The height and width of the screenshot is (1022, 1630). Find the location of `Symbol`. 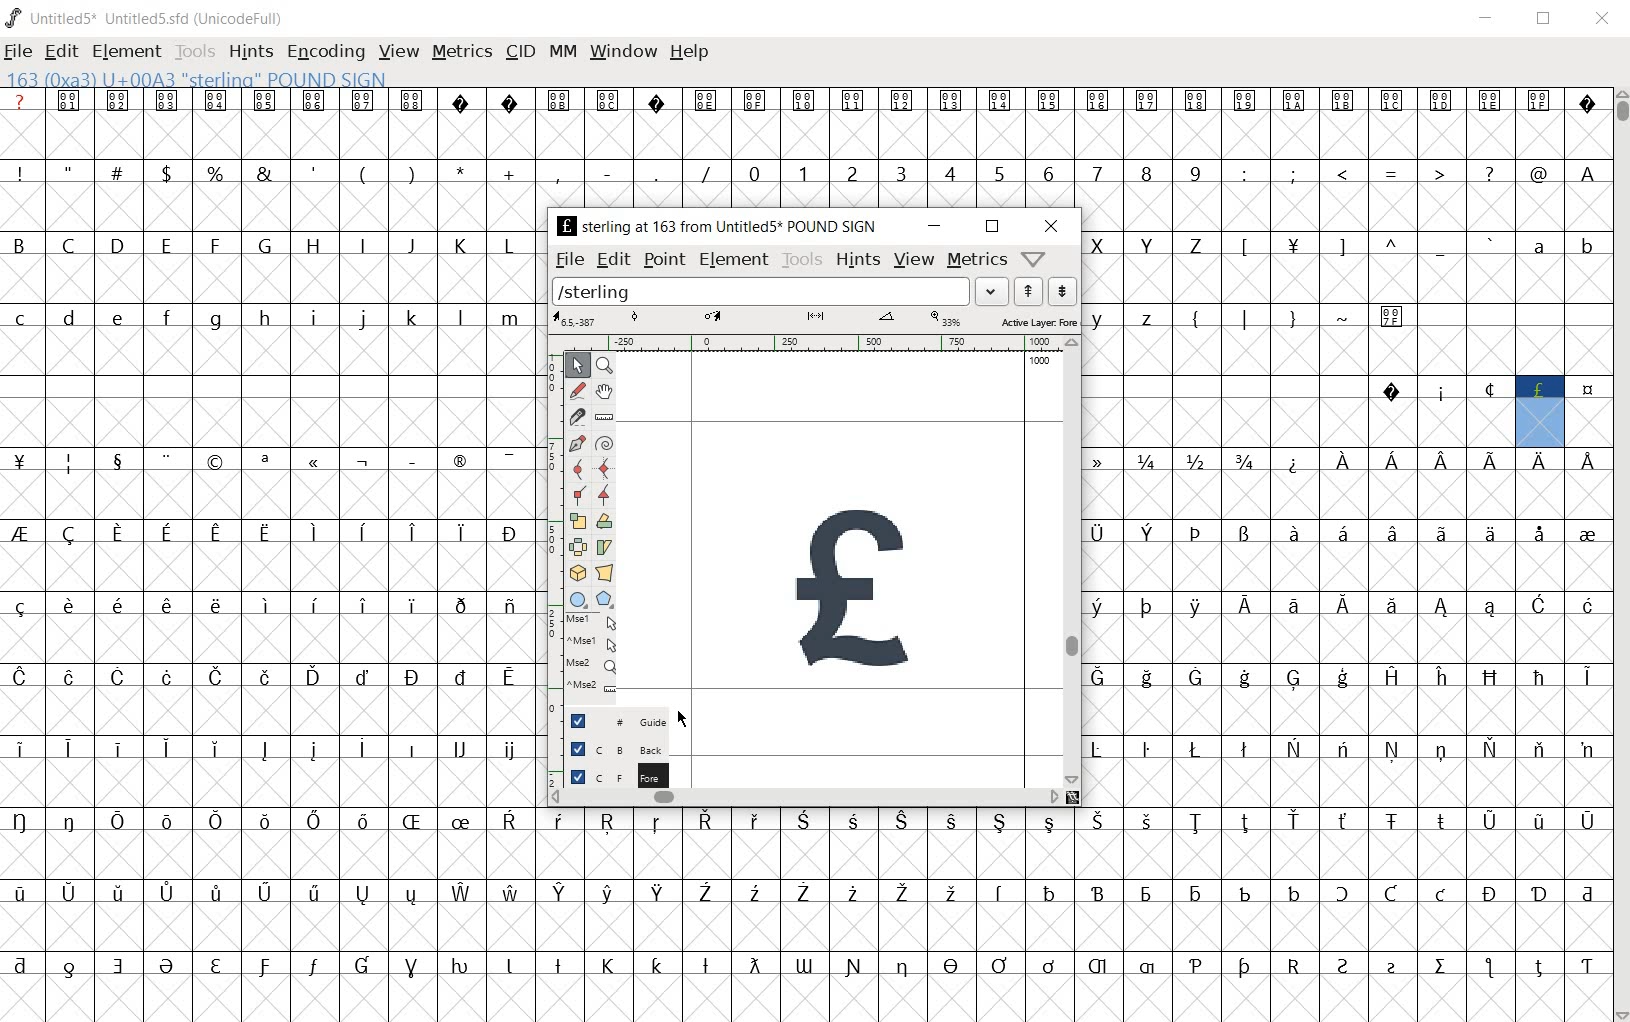

Symbol is located at coordinates (167, 679).